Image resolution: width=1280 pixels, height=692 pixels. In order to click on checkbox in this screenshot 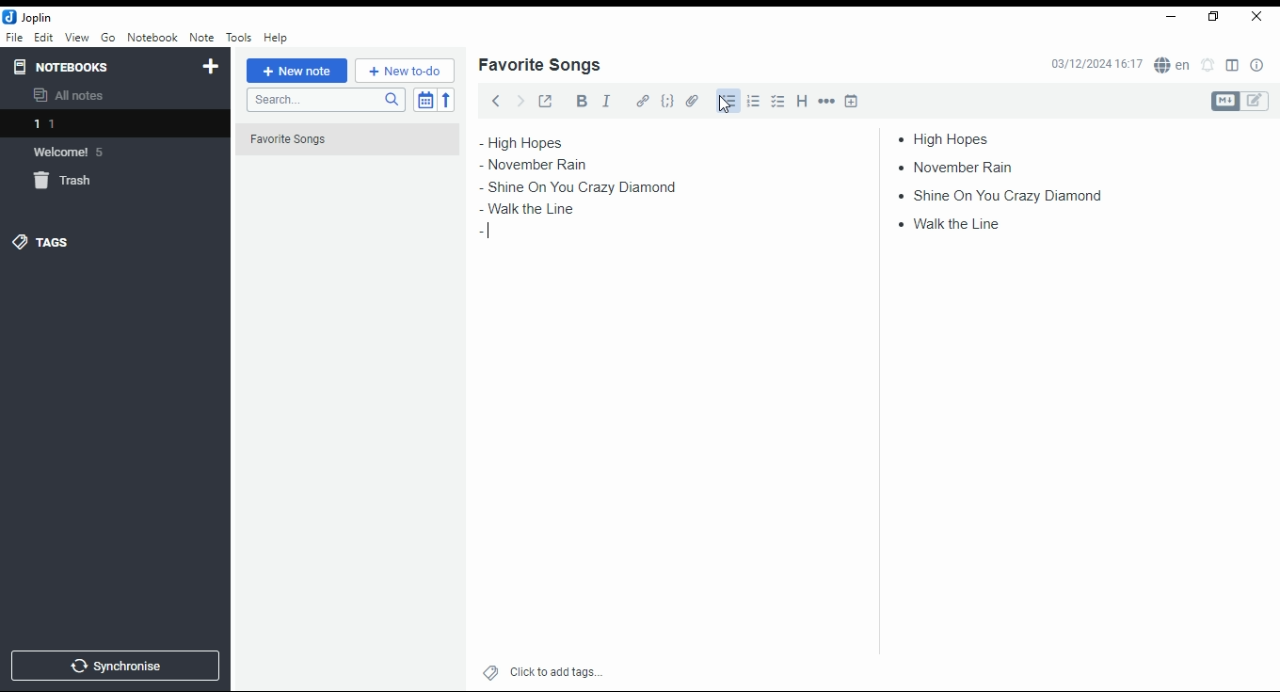, I will do `click(776, 103)`.